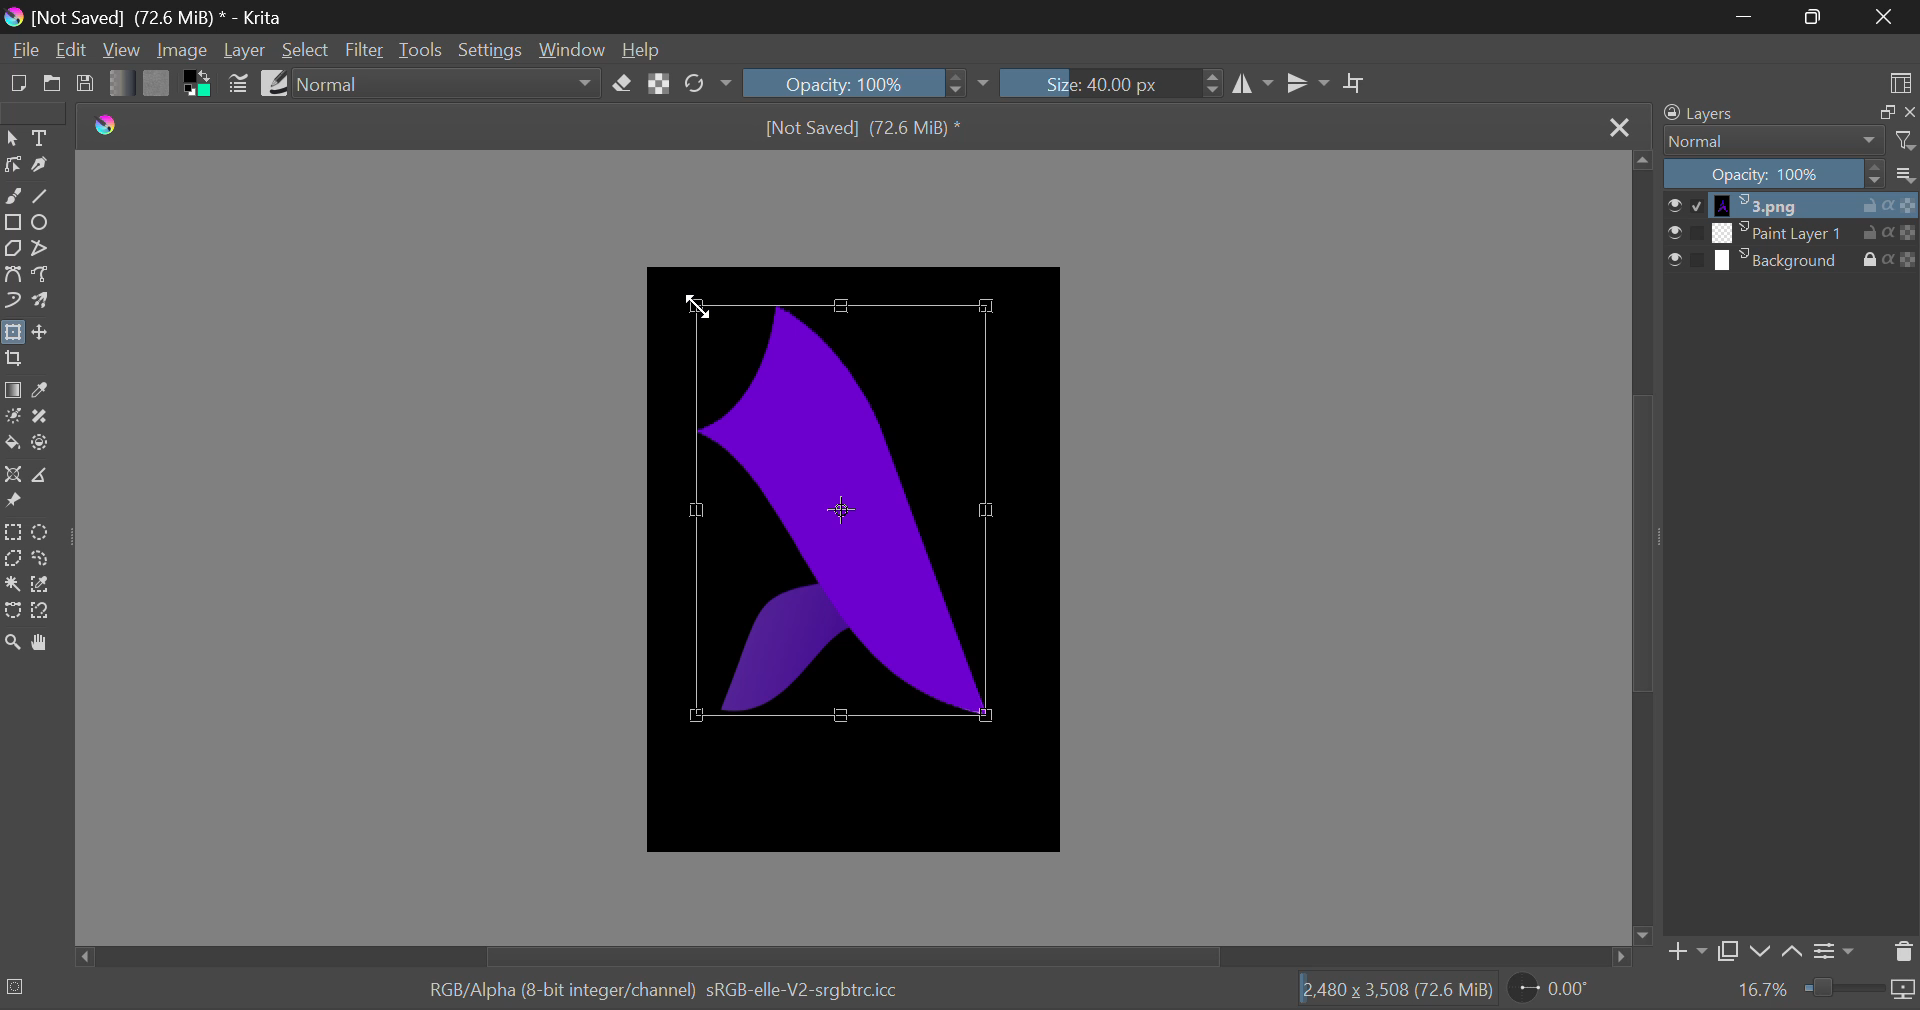 The image size is (1920, 1010). What do you see at coordinates (1903, 144) in the screenshot?
I see `filter` at bounding box center [1903, 144].